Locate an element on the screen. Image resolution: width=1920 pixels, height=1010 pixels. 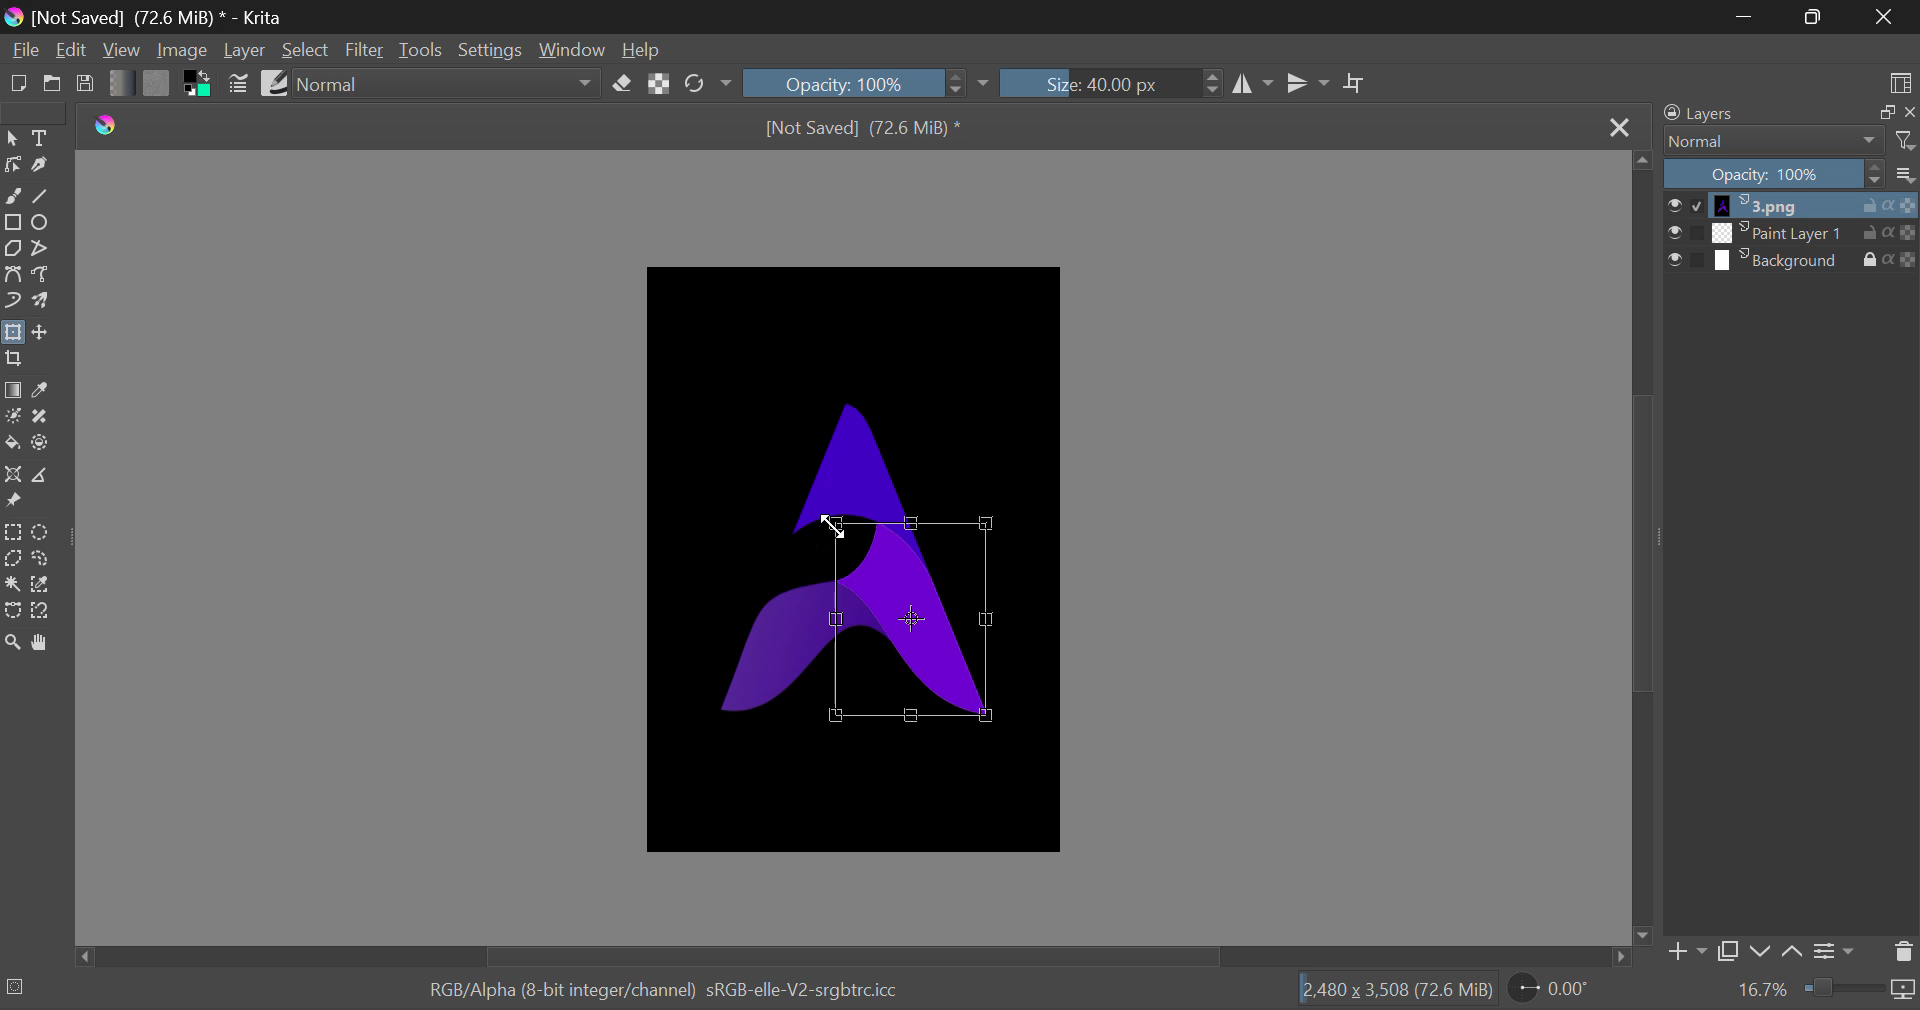
Crop is located at coordinates (1358, 85).